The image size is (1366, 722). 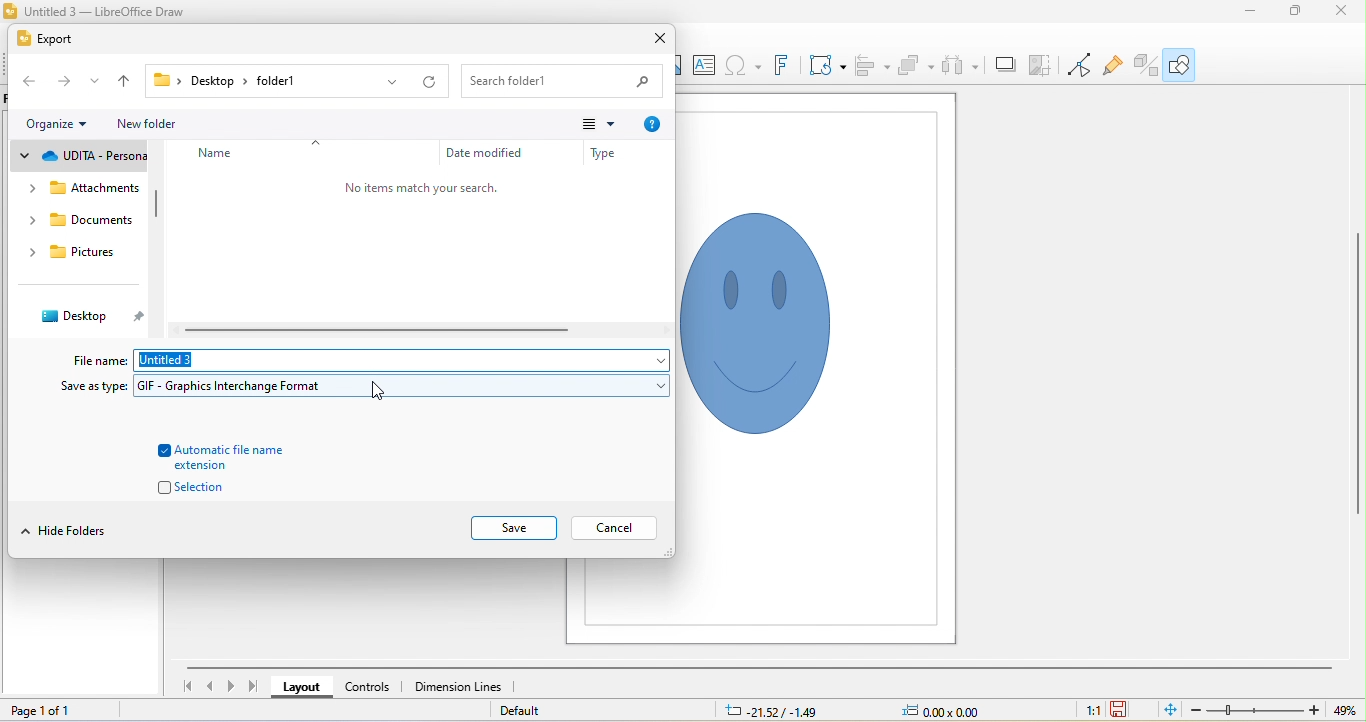 I want to click on close, so click(x=659, y=39).